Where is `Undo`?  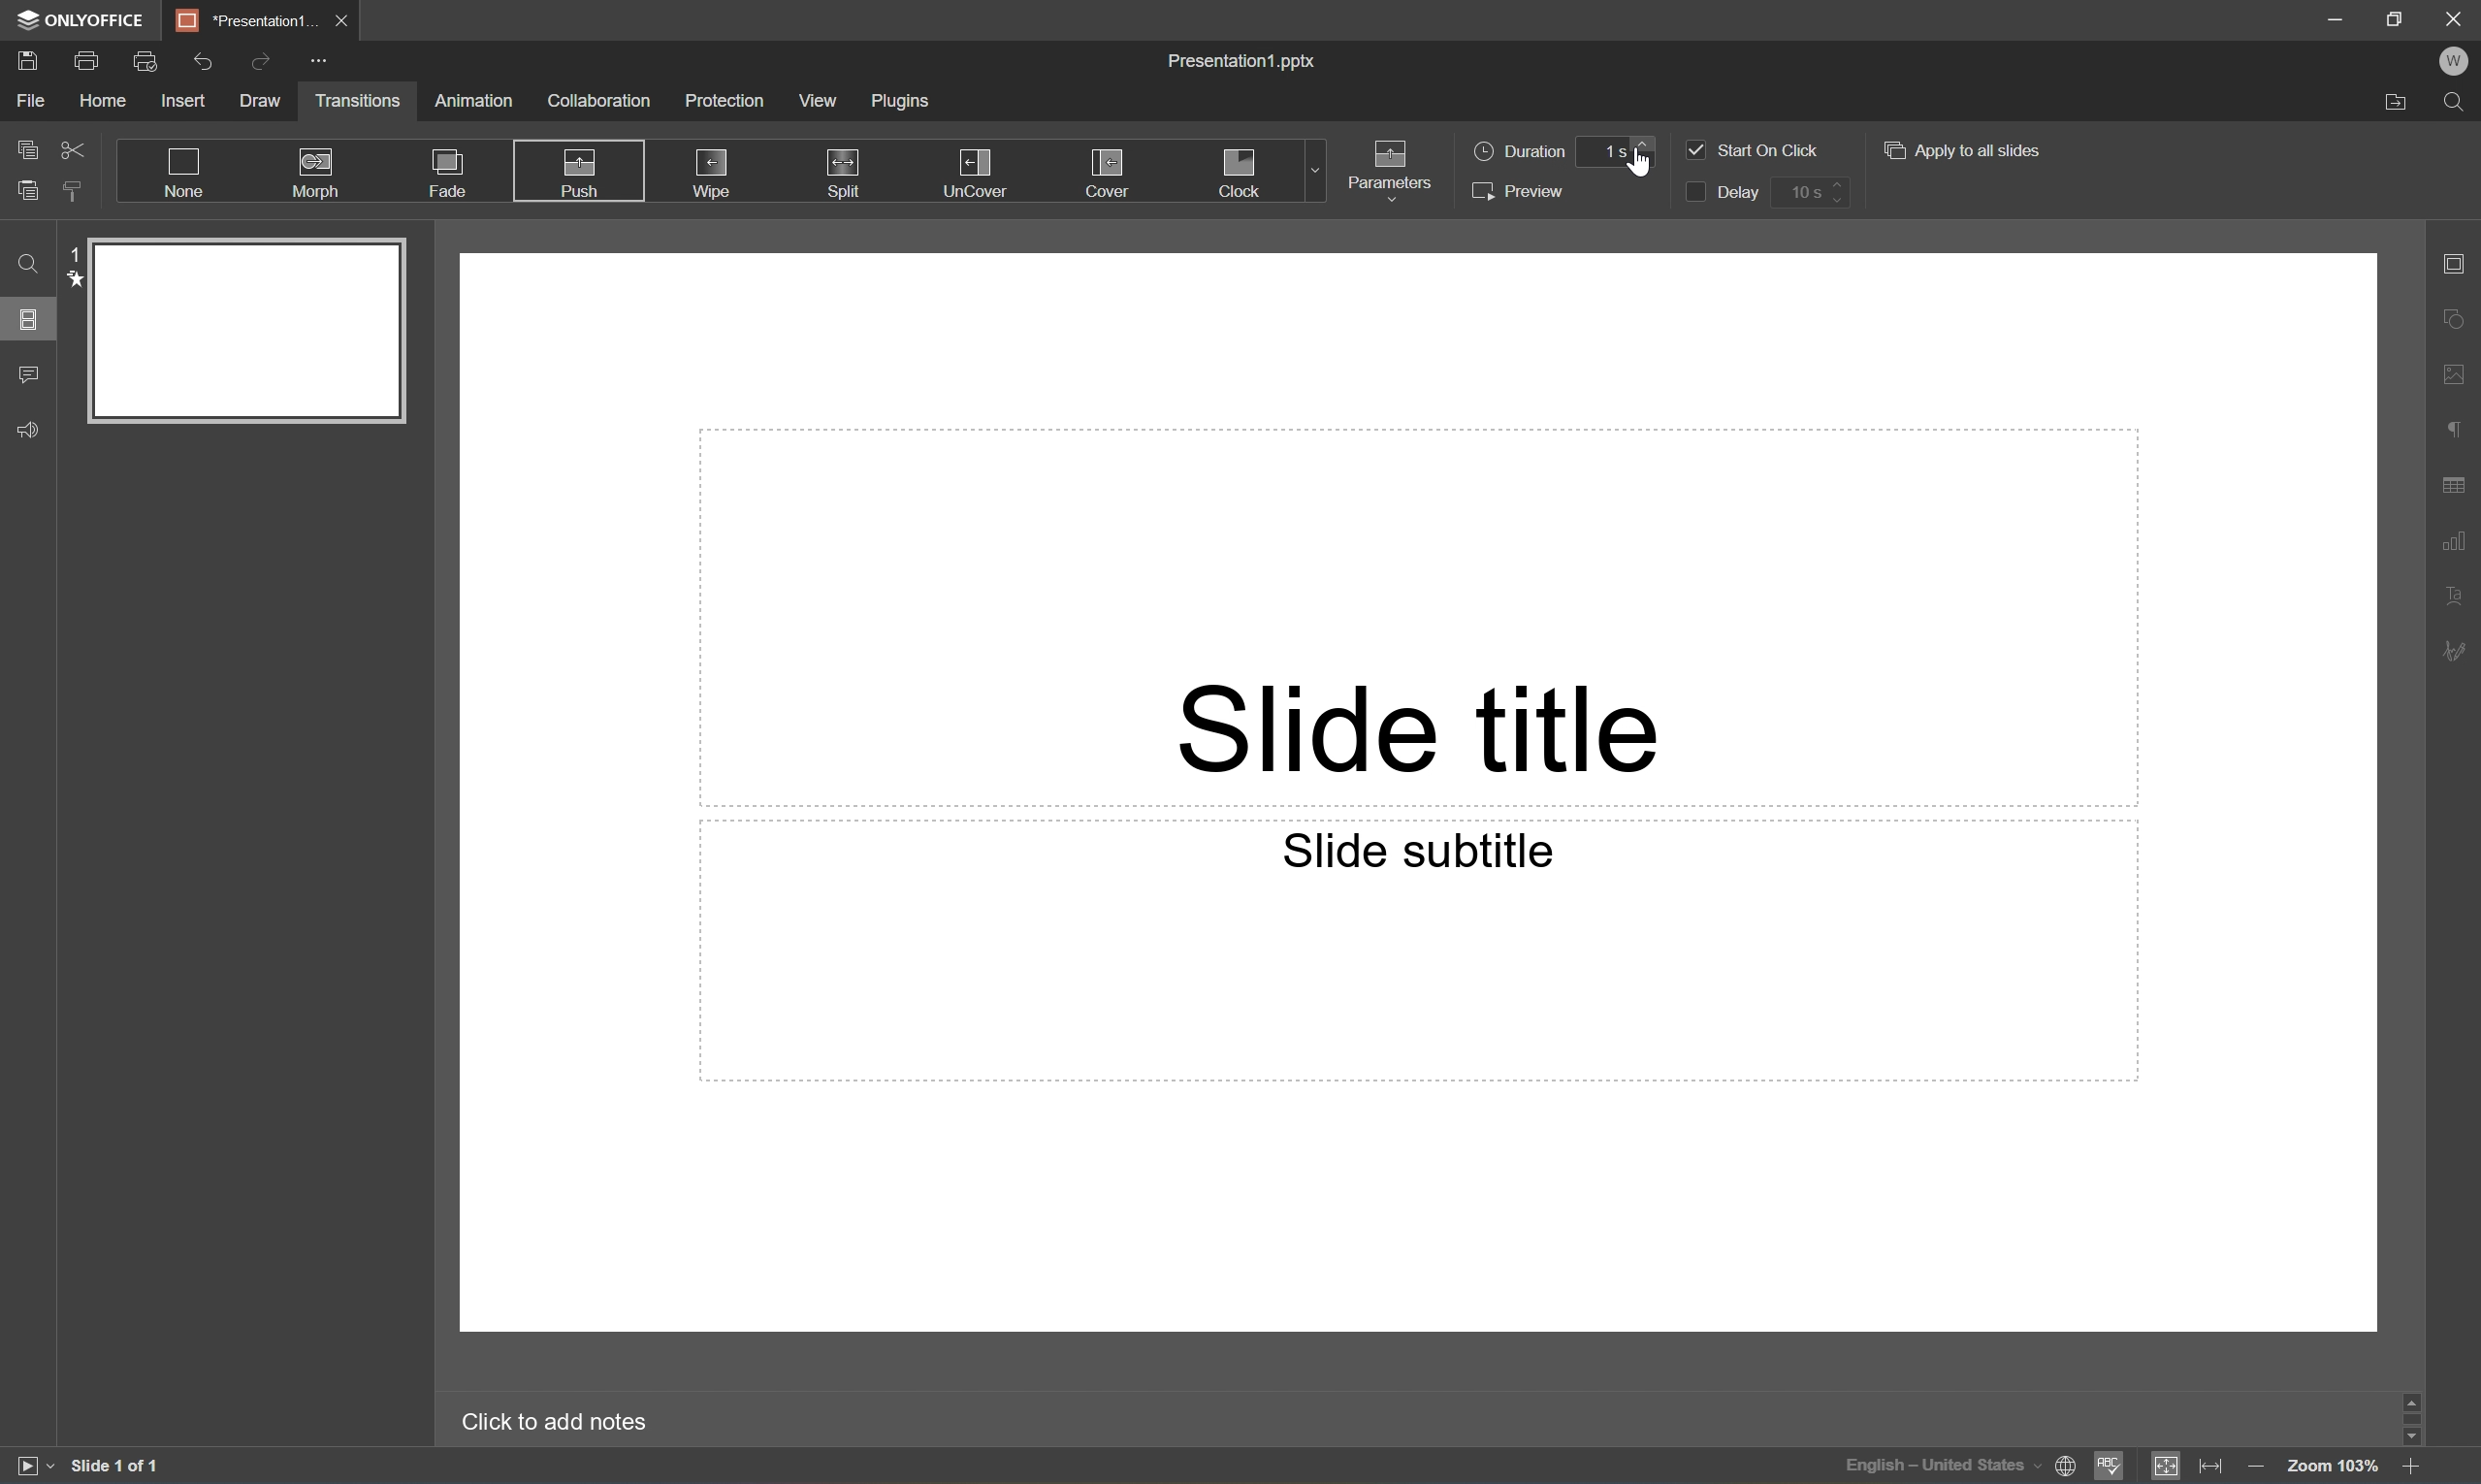 Undo is located at coordinates (203, 59).